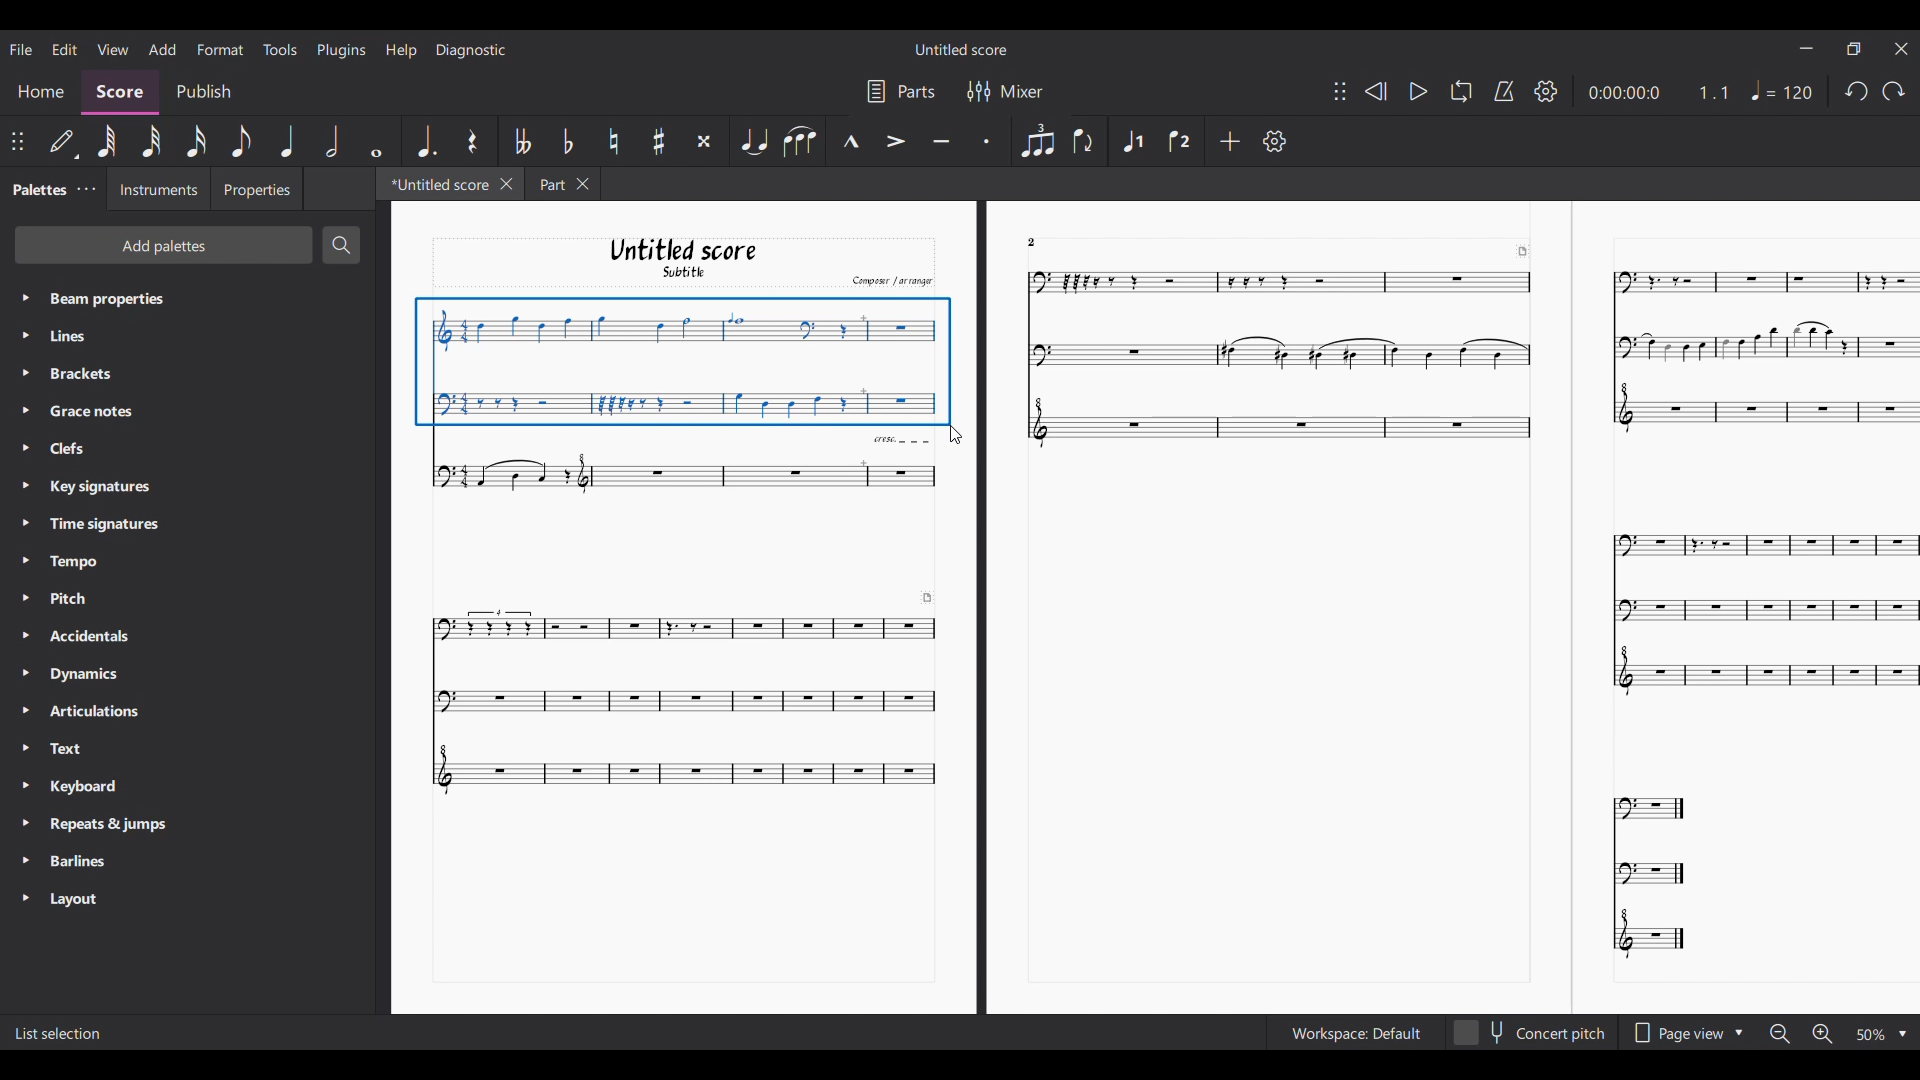 The height and width of the screenshot is (1080, 1920). I want to click on Toggle double sharp, so click(703, 140).